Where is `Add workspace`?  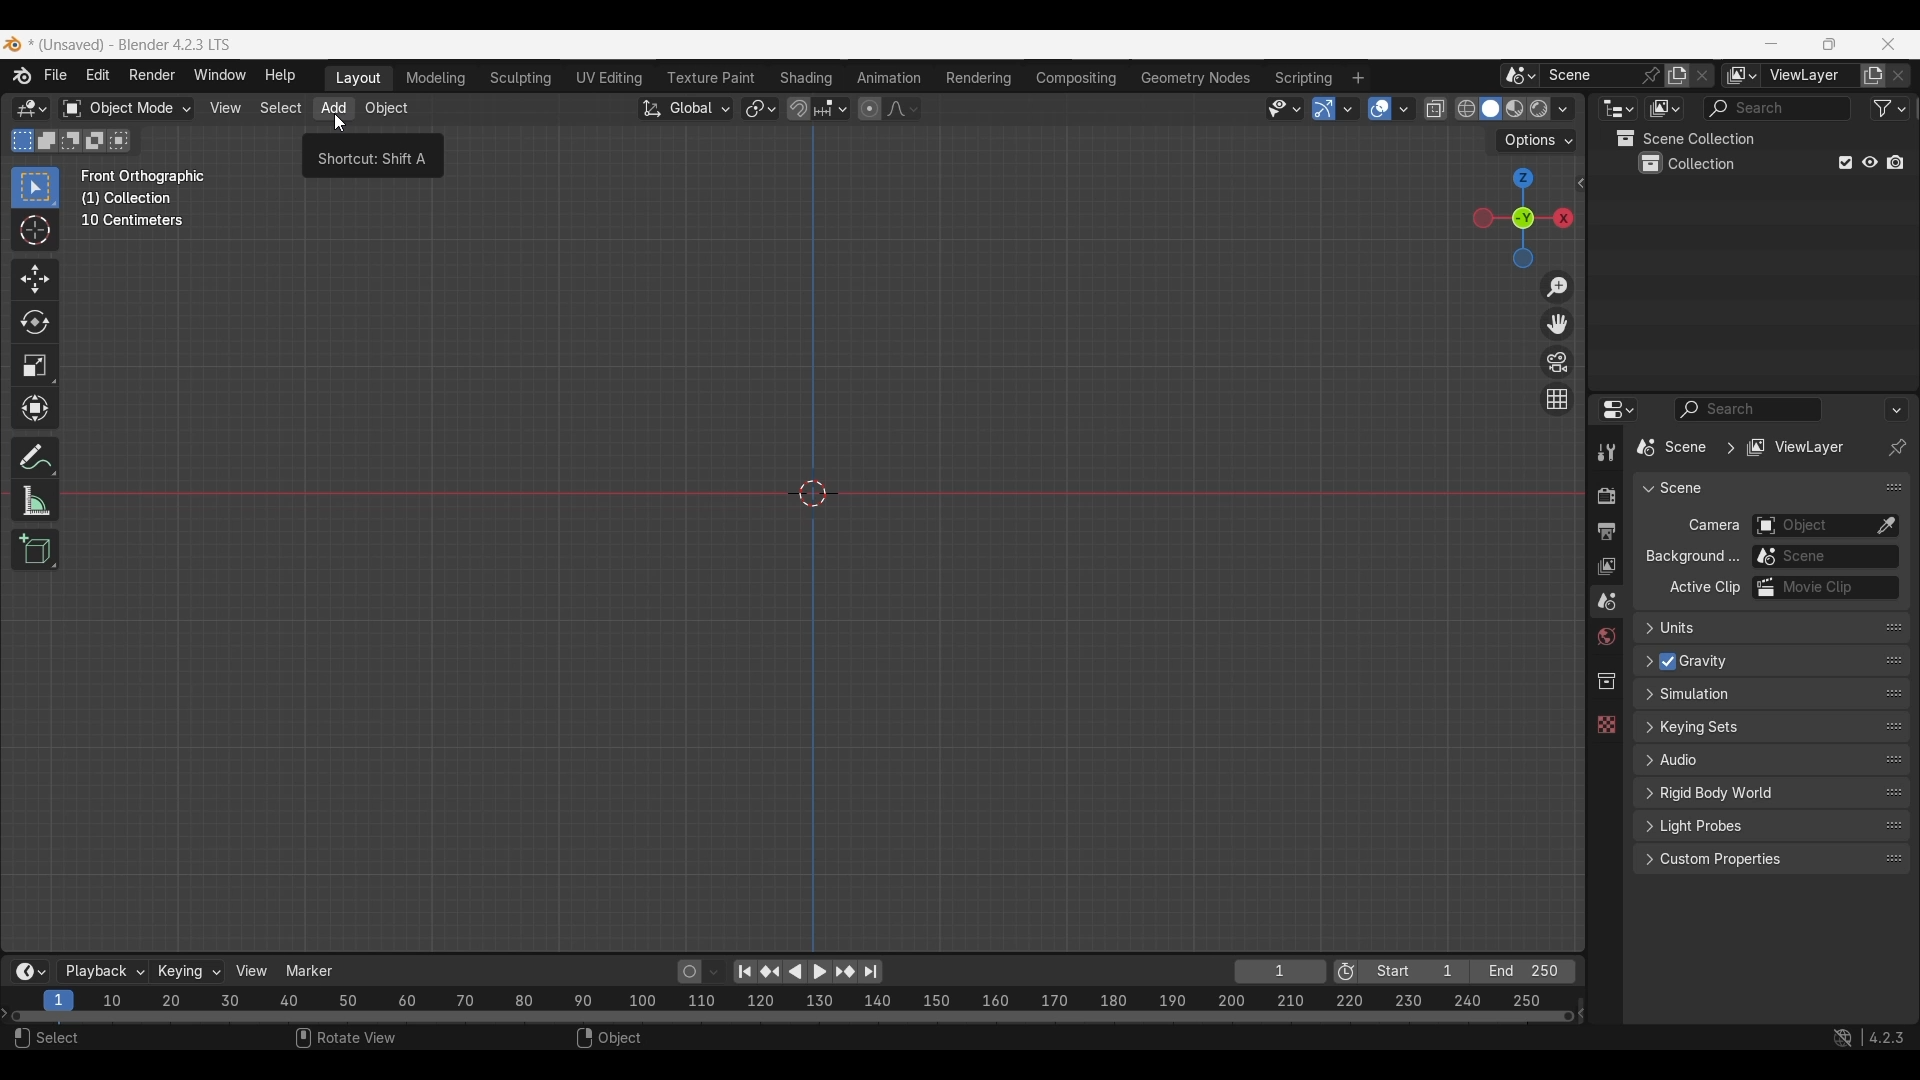
Add workspace is located at coordinates (1357, 78).